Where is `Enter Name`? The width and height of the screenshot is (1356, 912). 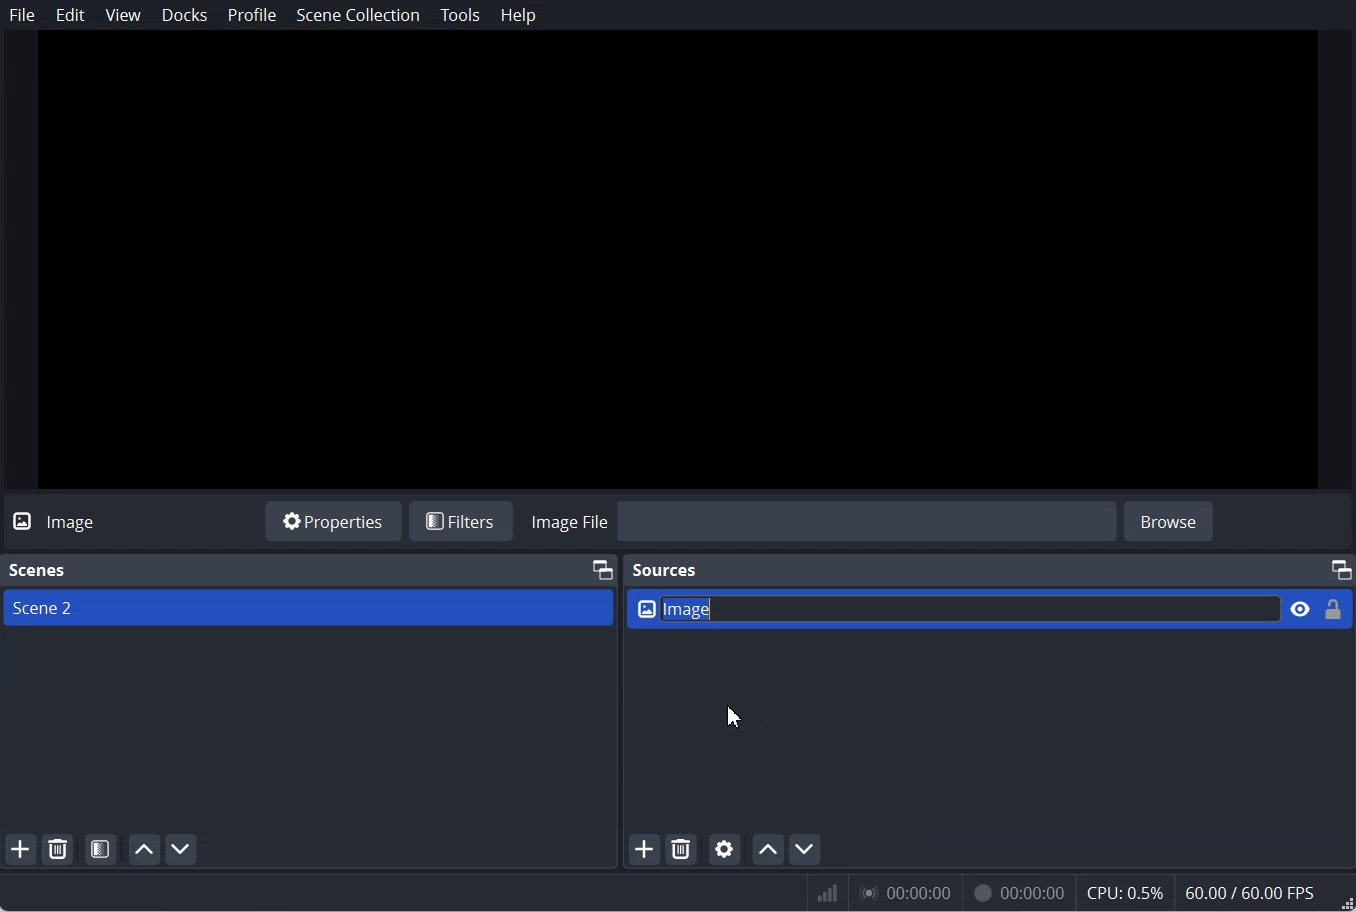
Enter Name is located at coordinates (952, 609).